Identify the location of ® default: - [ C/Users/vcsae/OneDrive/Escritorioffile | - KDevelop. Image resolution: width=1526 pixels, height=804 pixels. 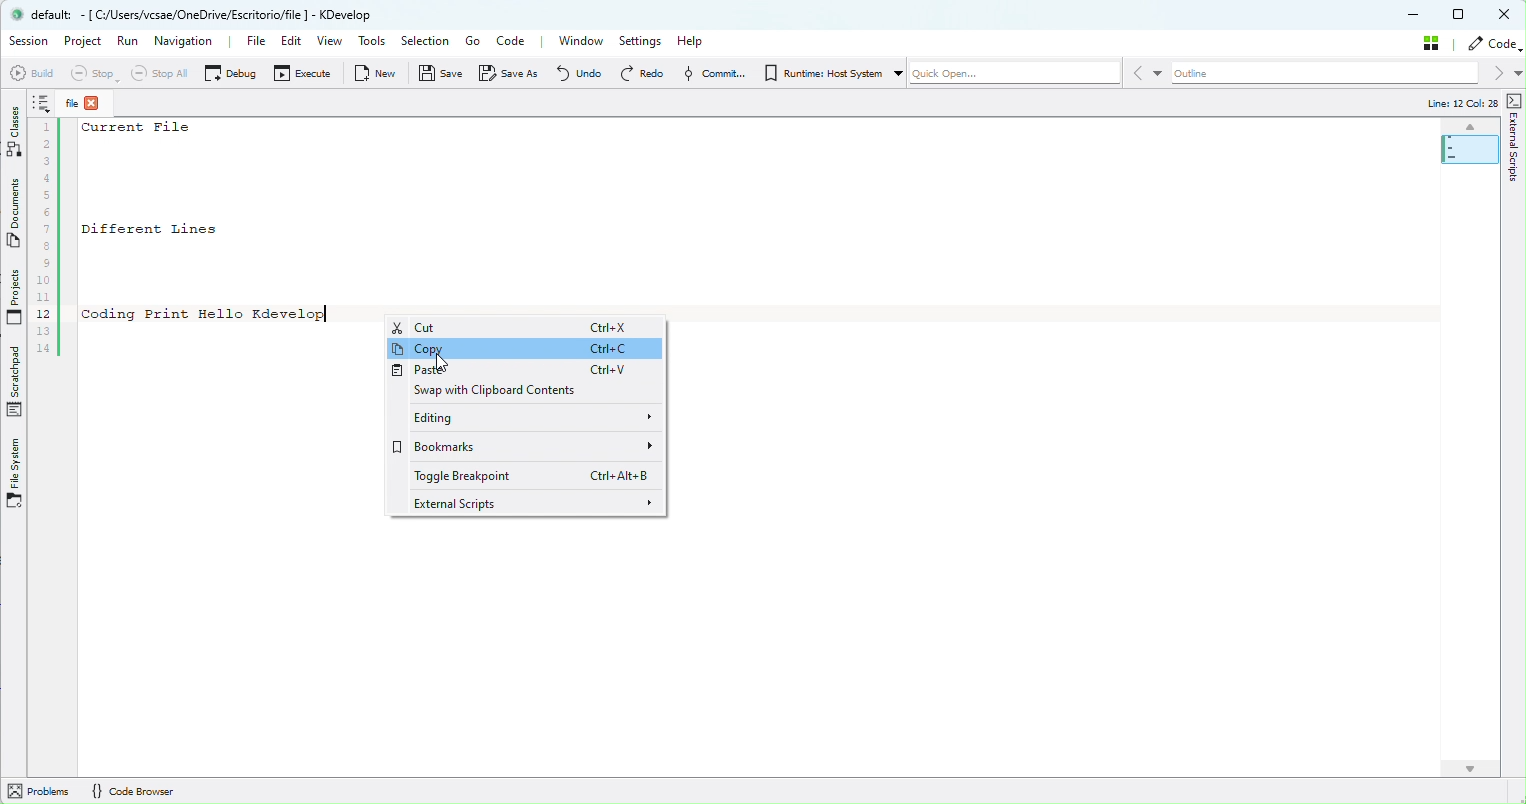
(205, 16).